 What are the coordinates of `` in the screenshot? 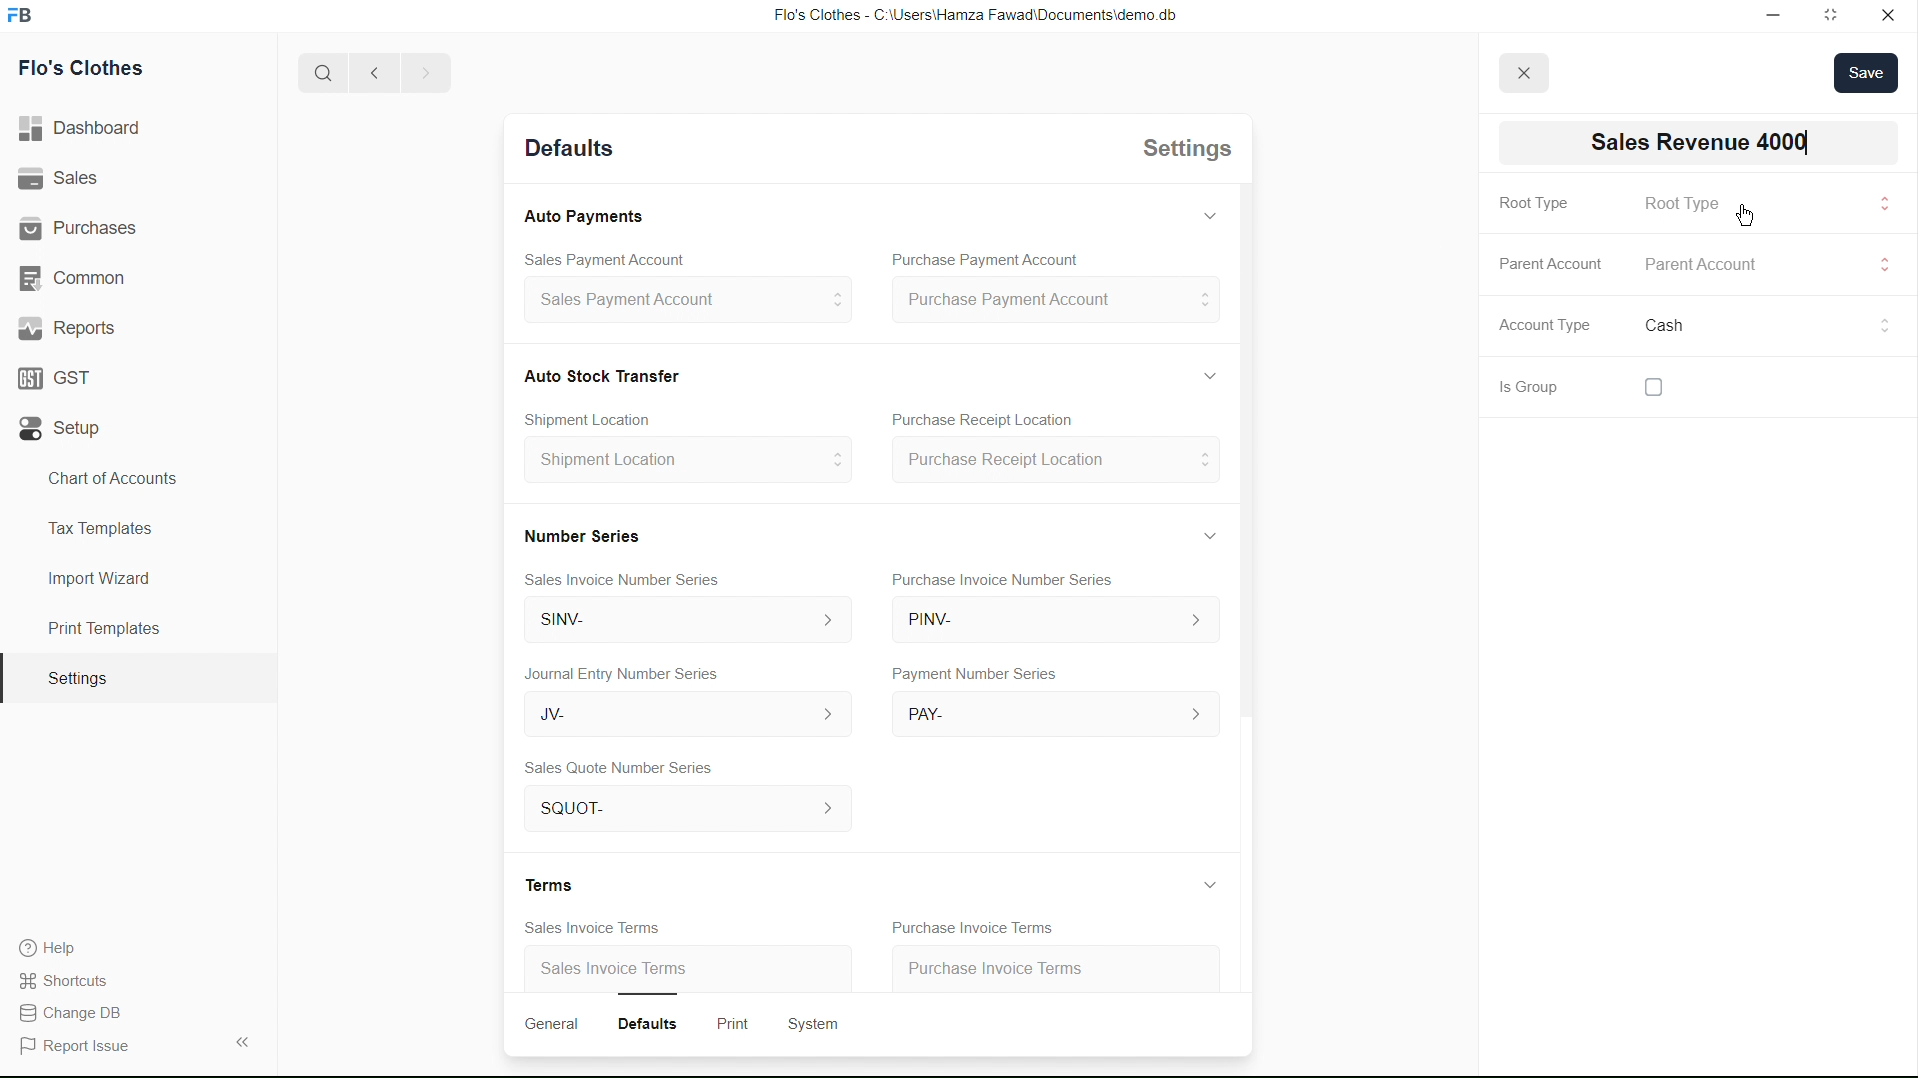 It's located at (1880, 264).